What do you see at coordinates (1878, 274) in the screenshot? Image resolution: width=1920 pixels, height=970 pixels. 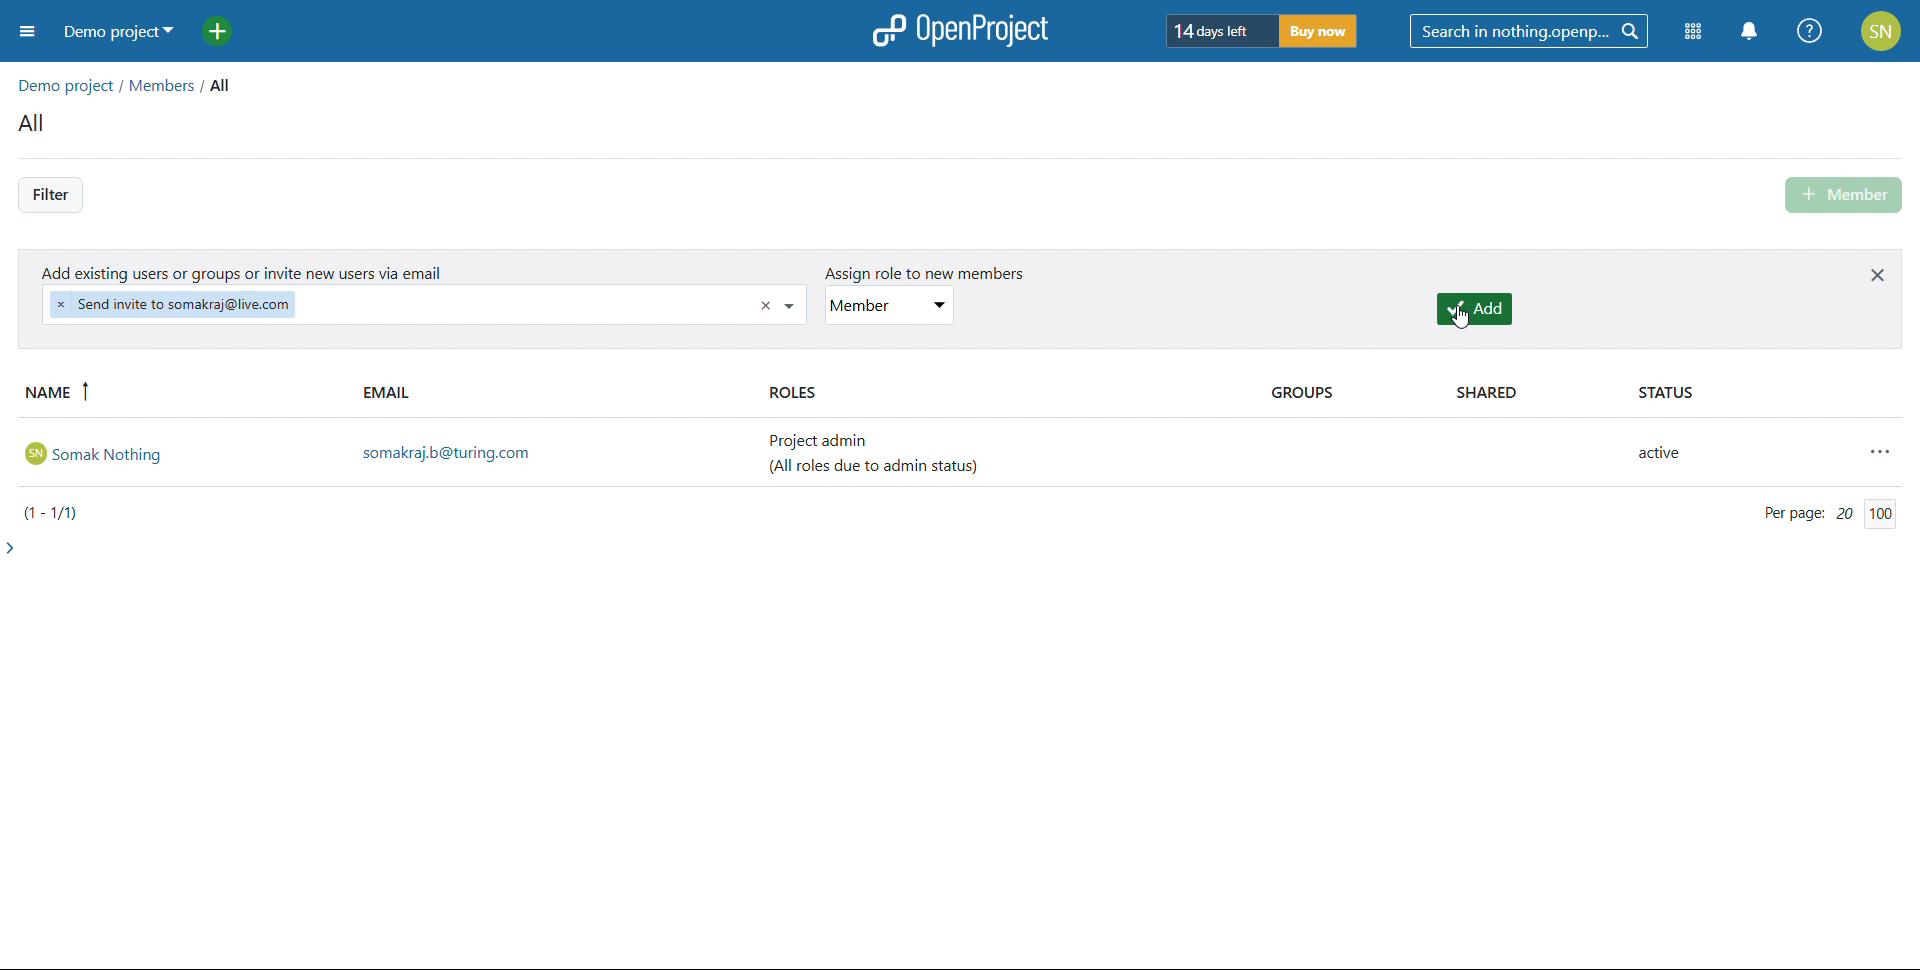 I see `close` at bounding box center [1878, 274].